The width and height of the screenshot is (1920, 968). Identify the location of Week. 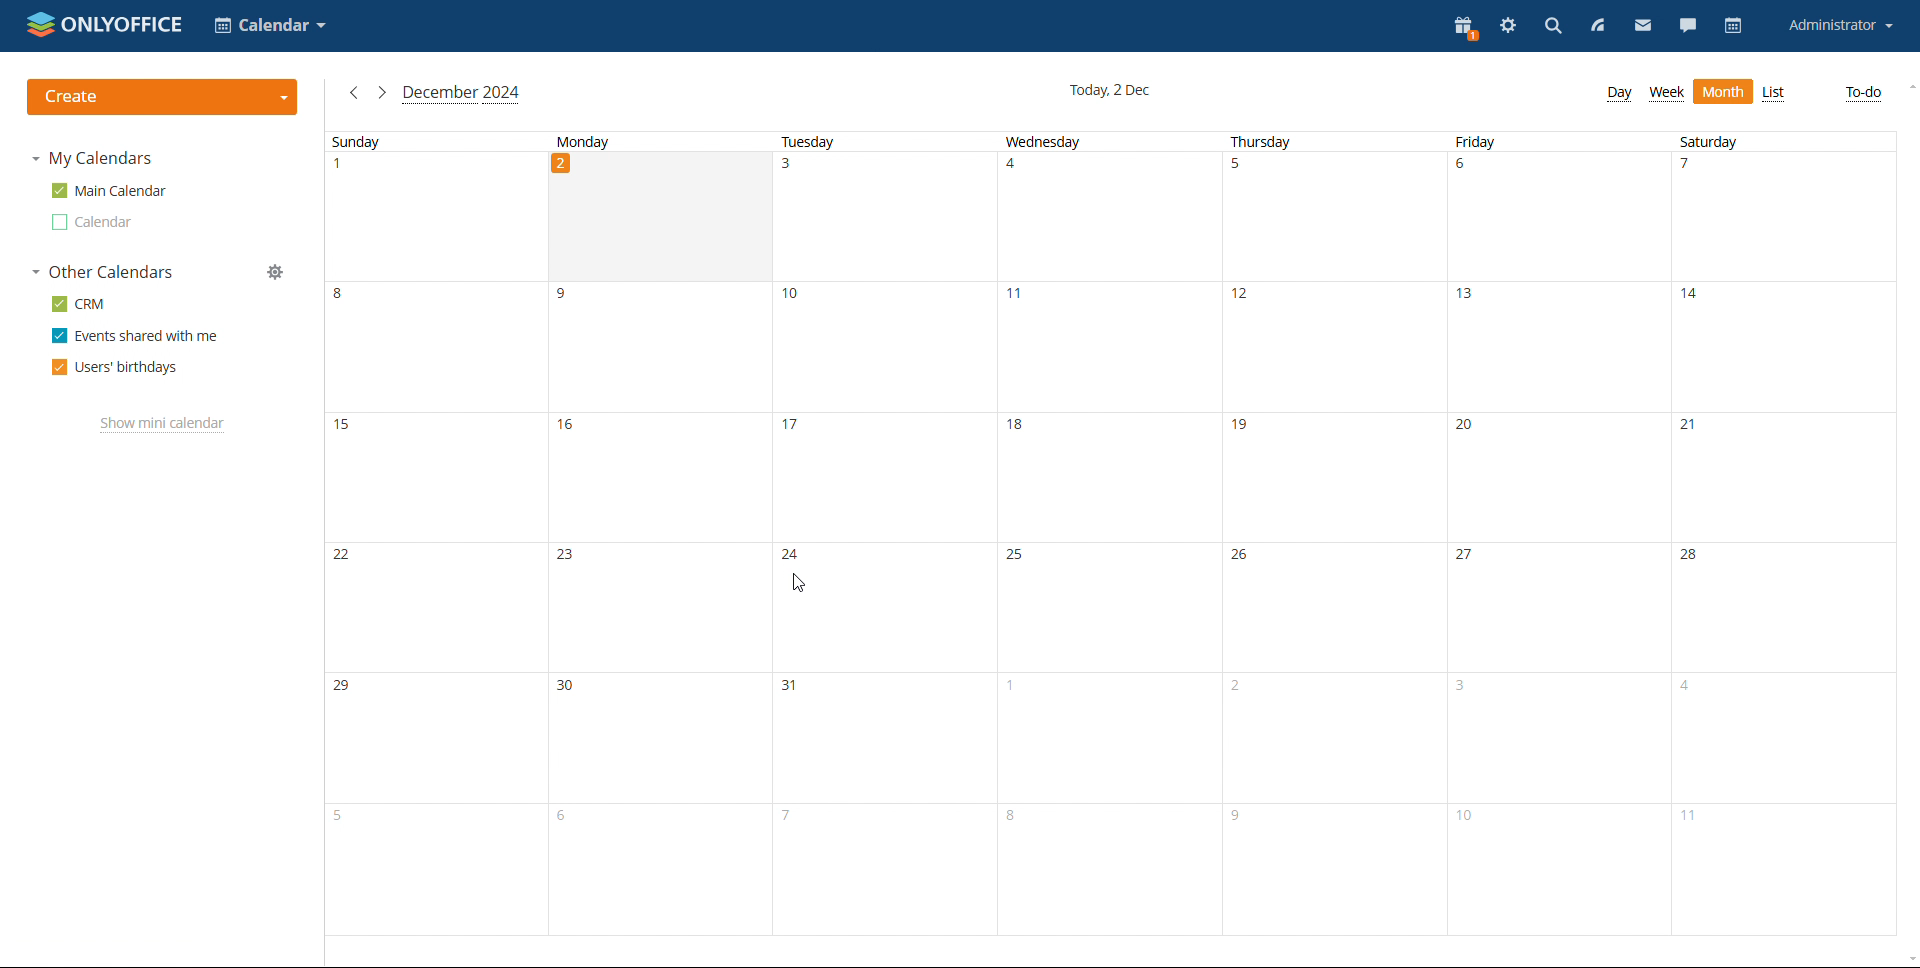
(1667, 93).